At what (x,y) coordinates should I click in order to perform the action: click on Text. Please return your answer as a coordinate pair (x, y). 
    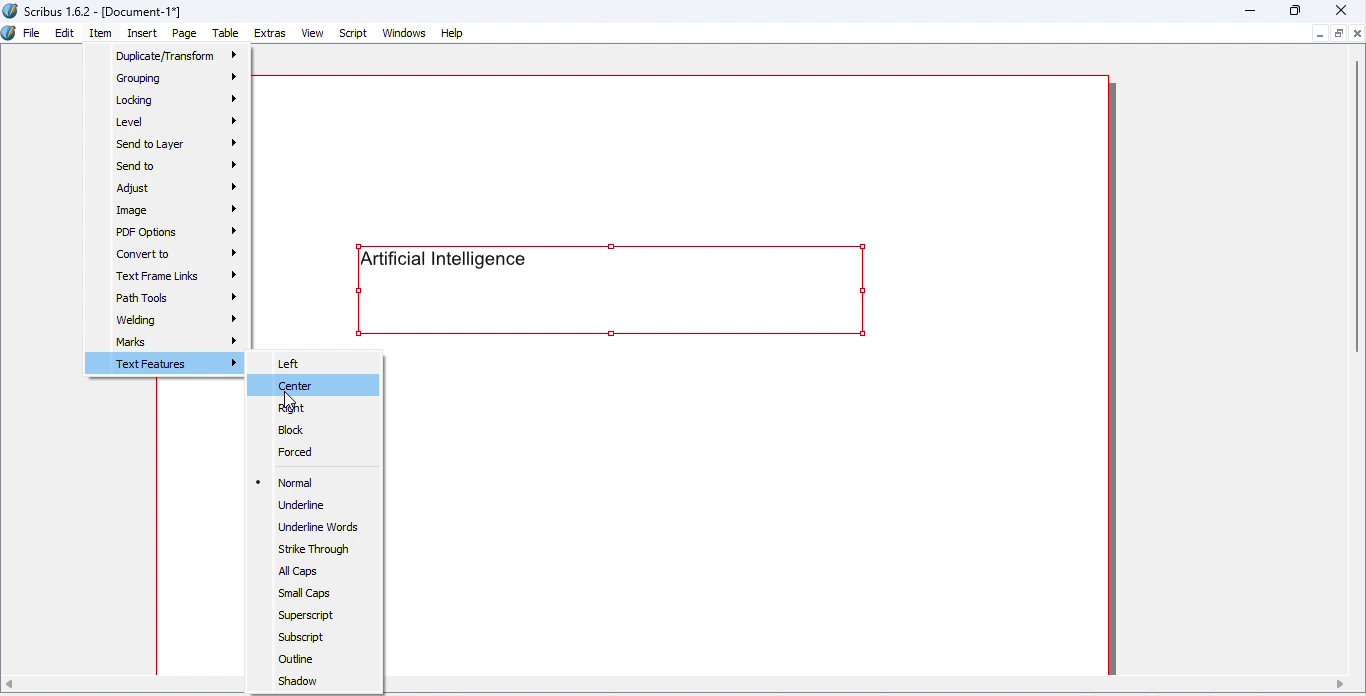
    Looking at the image, I should click on (612, 294).